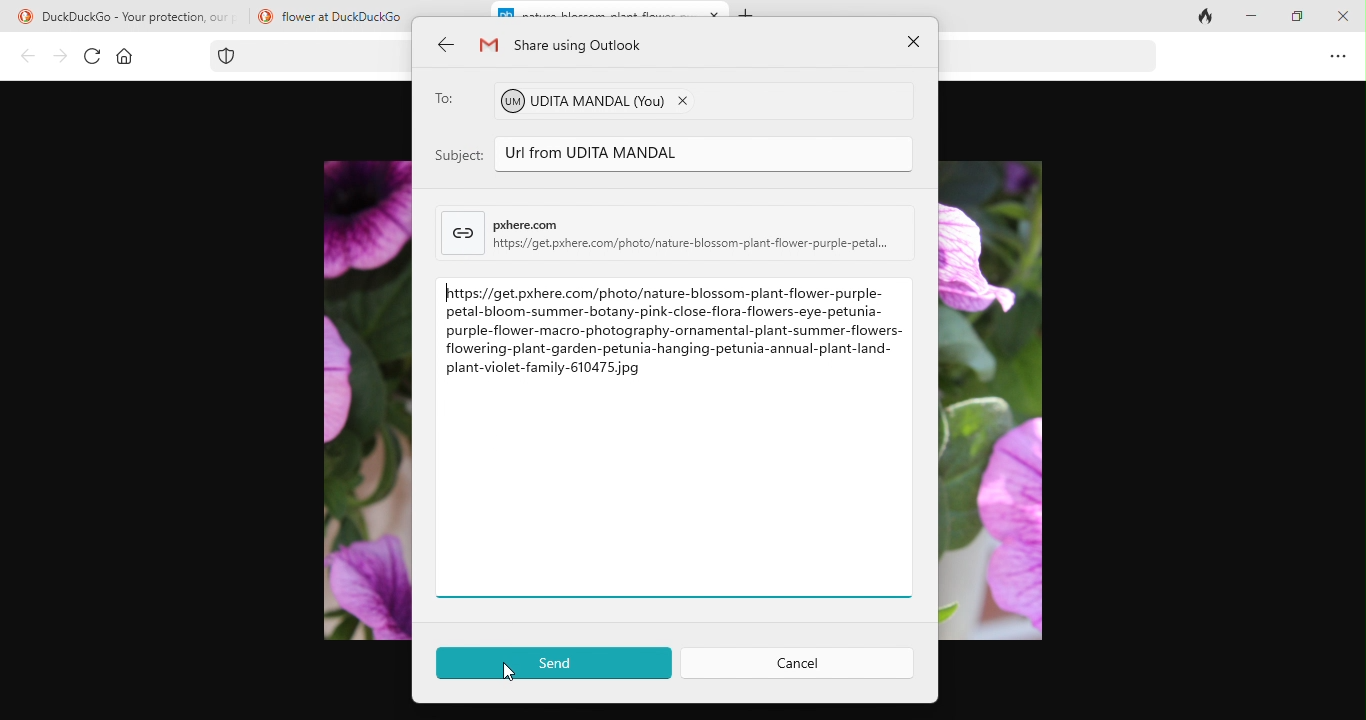 The width and height of the screenshot is (1366, 720). What do you see at coordinates (590, 49) in the screenshot?
I see `share using outlook` at bounding box center [590, 49].